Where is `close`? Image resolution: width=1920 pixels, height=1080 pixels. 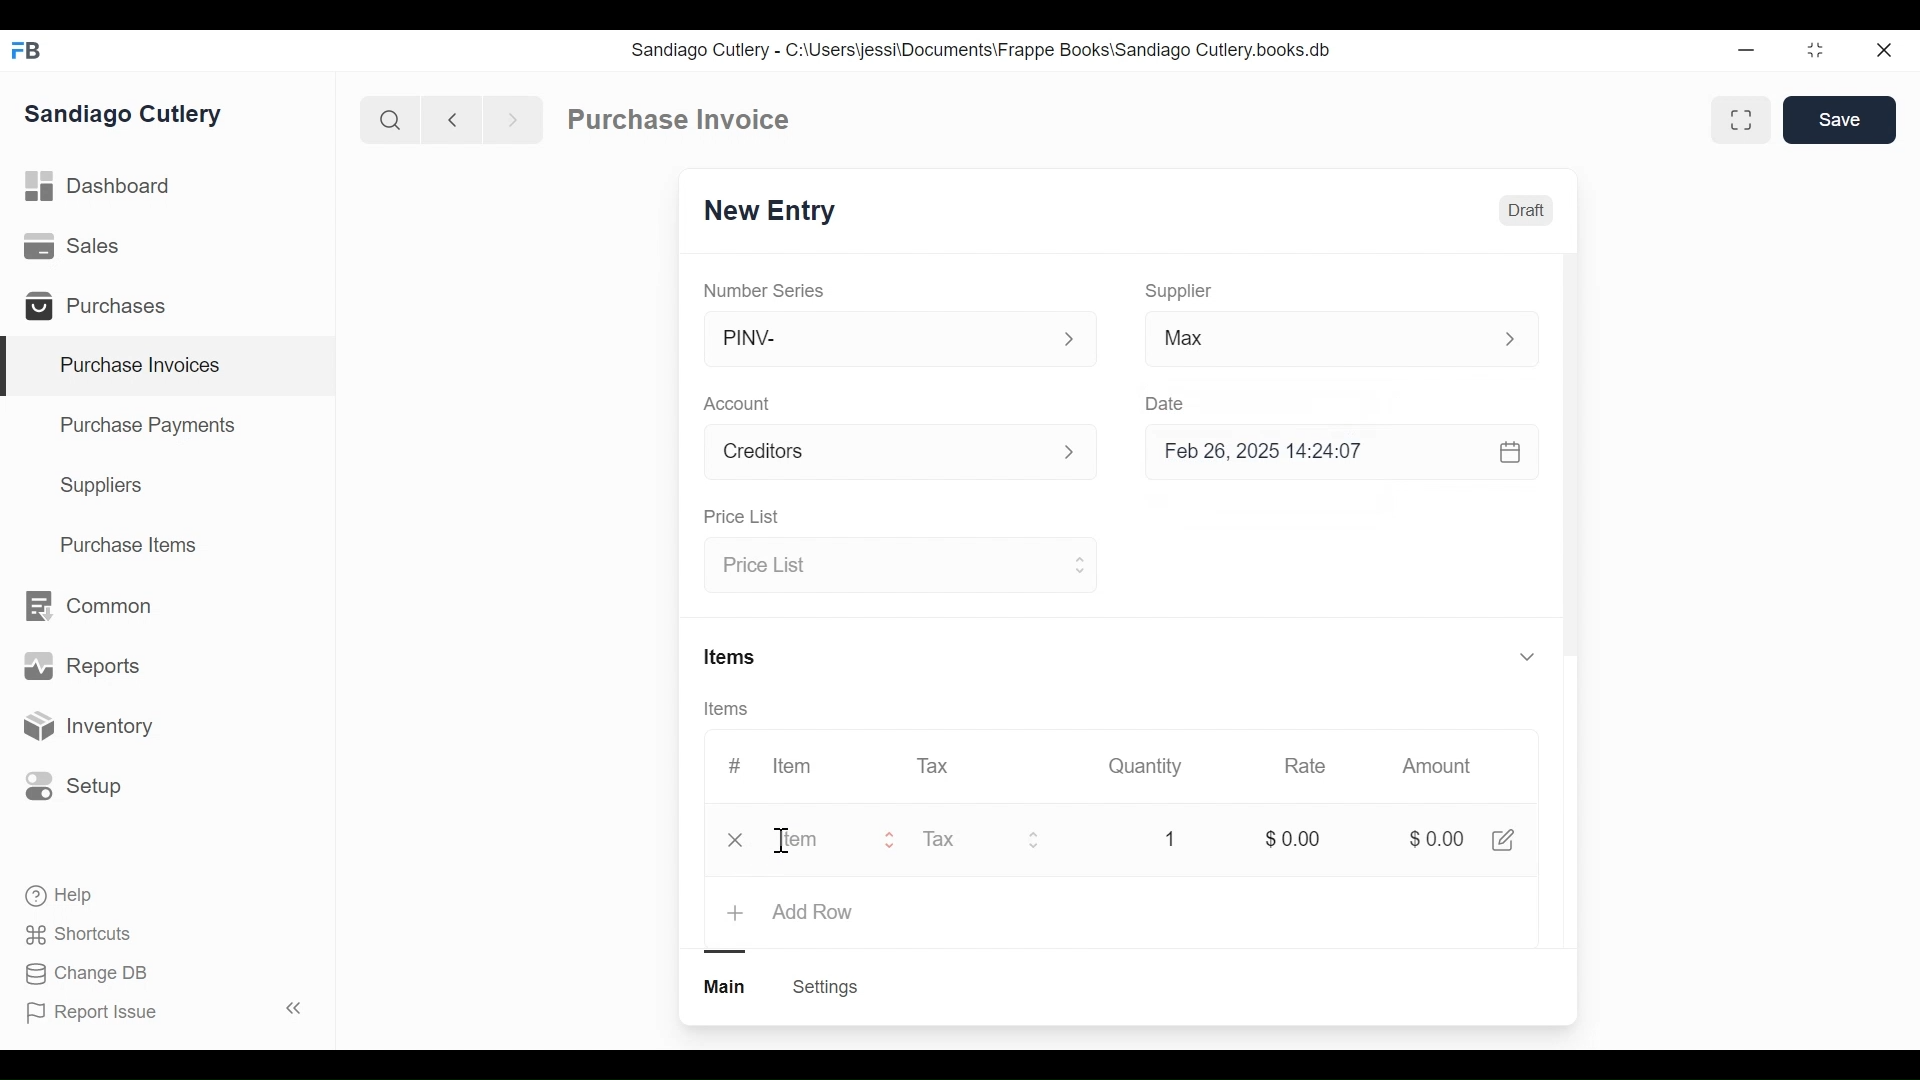
close is located at coordinates (740, 840).